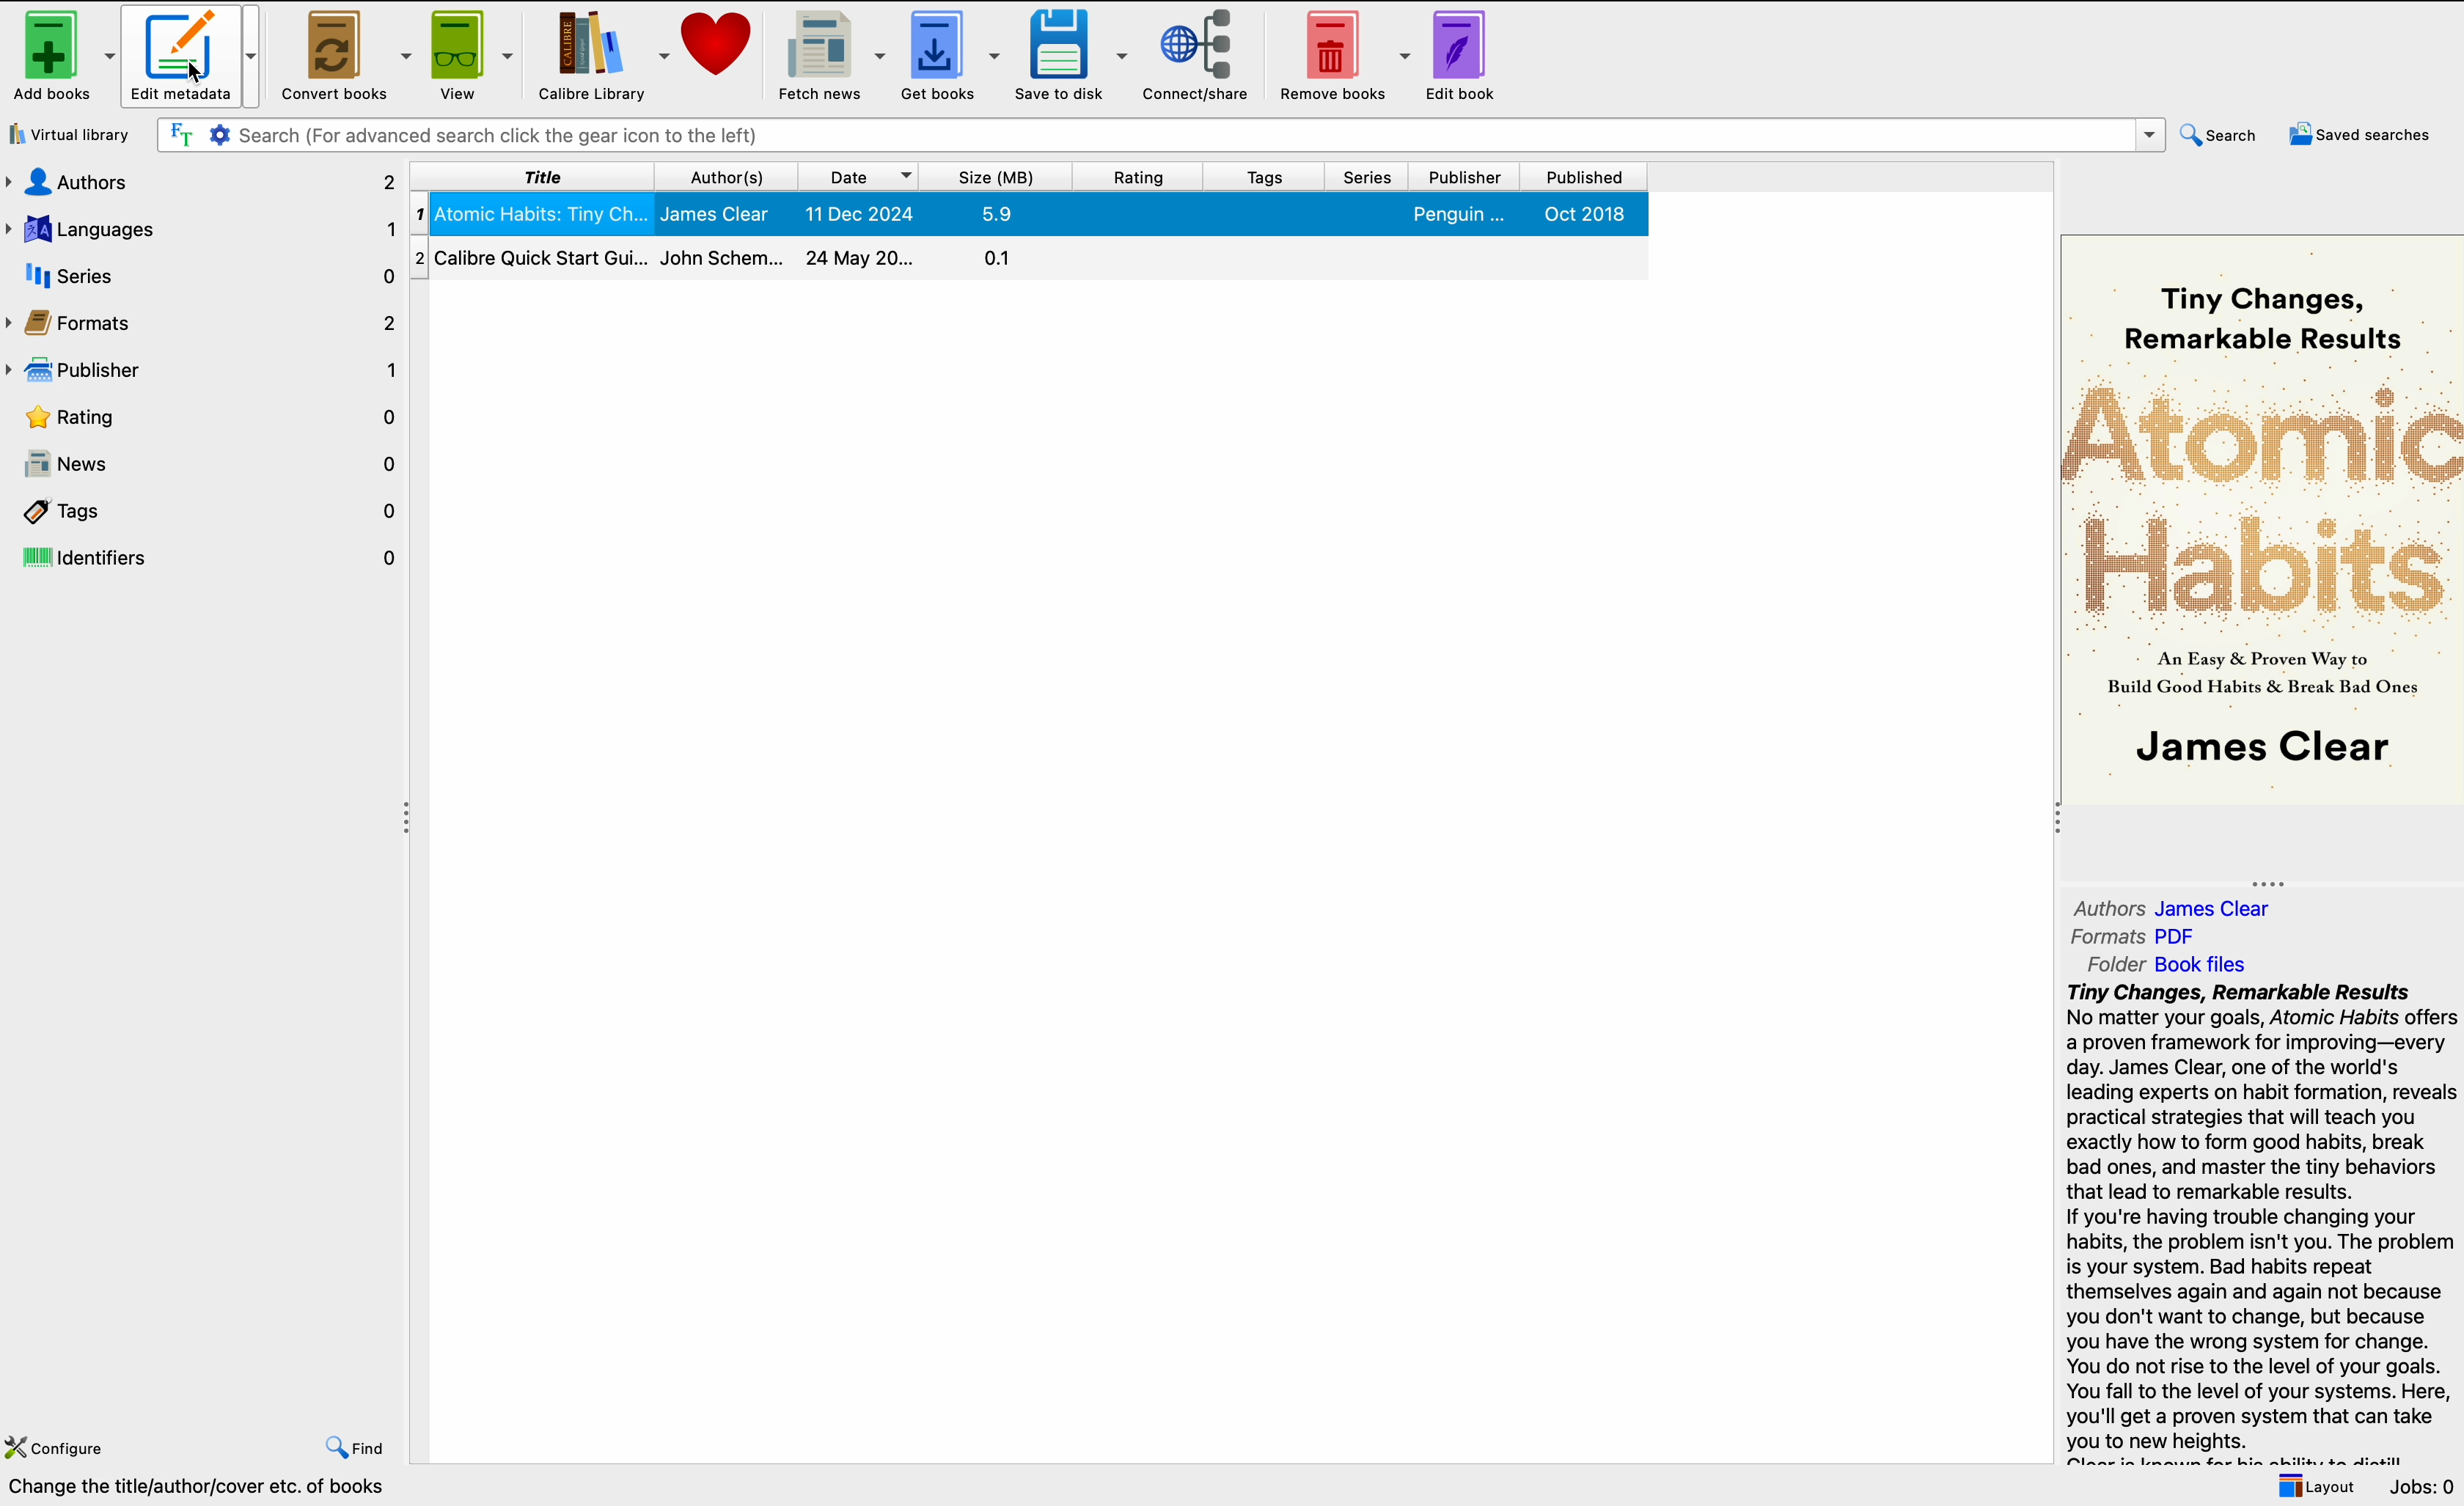 The image size is (2464, 1506). I want to click on donate, so click(719, 48).